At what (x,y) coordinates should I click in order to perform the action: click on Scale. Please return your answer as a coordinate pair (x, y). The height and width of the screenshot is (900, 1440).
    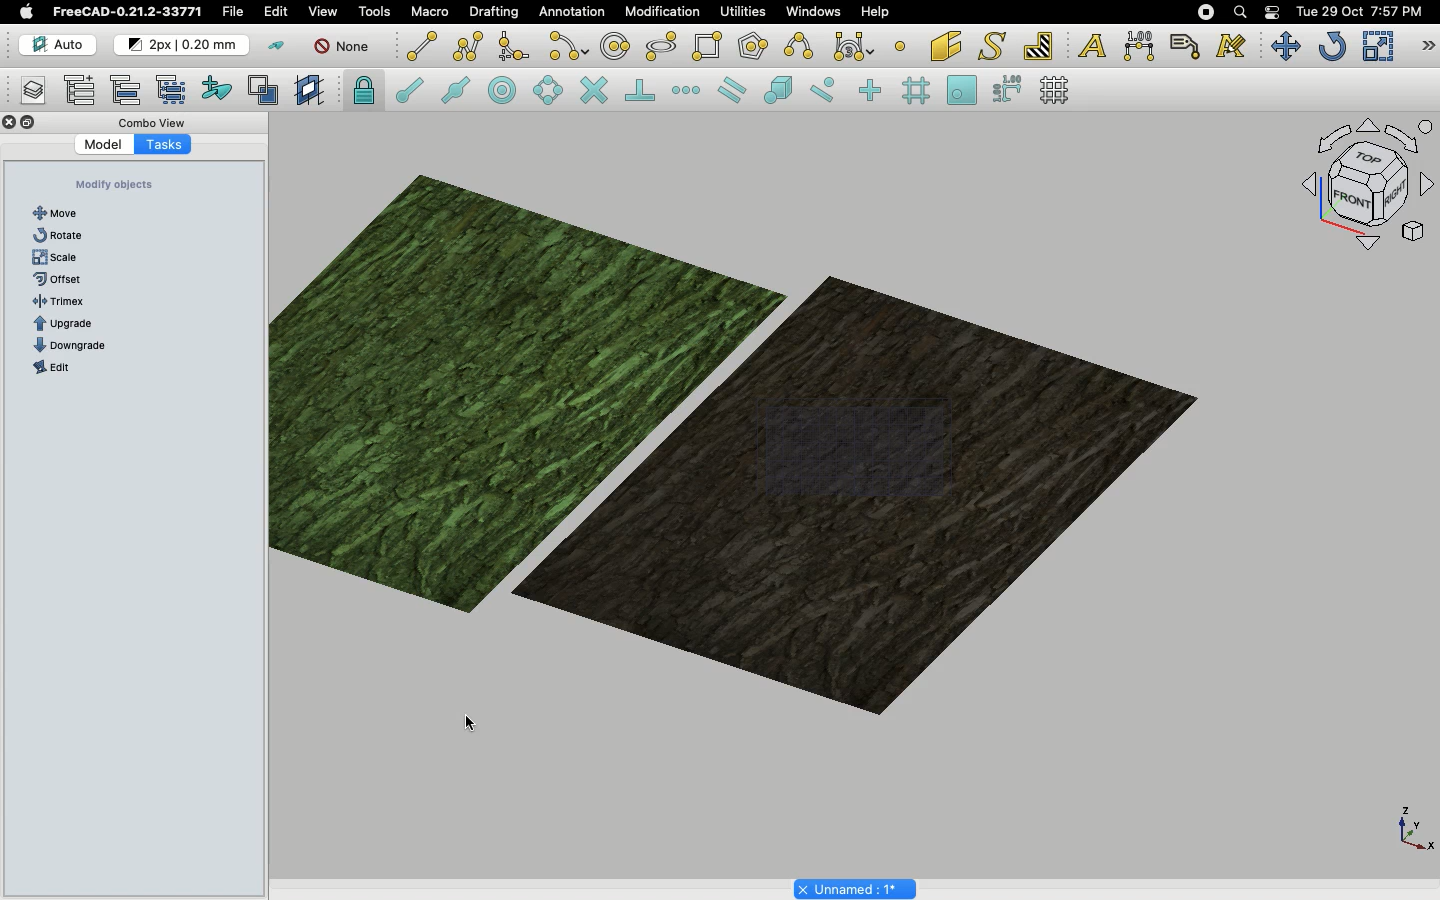
    Looking at the image, I should click on (1377, 46).